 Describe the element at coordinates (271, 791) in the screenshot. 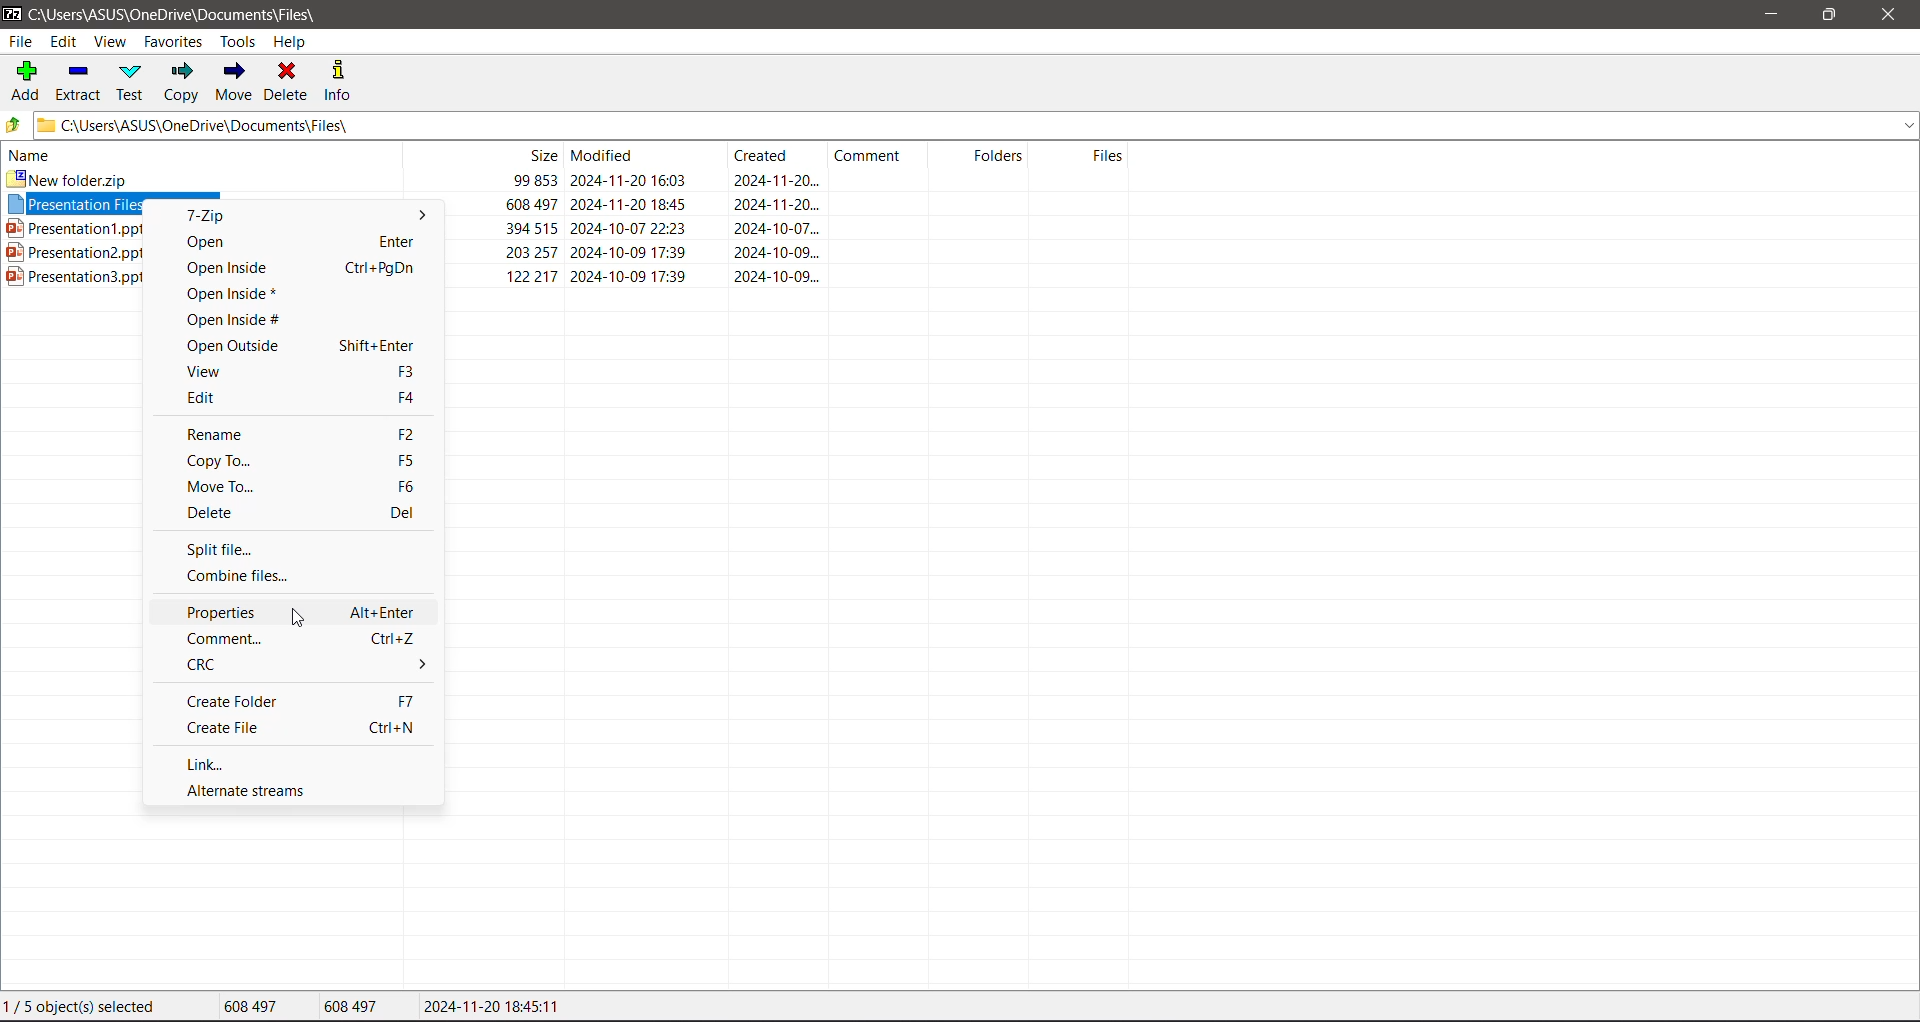

I see `Alternate Streams` at that location.